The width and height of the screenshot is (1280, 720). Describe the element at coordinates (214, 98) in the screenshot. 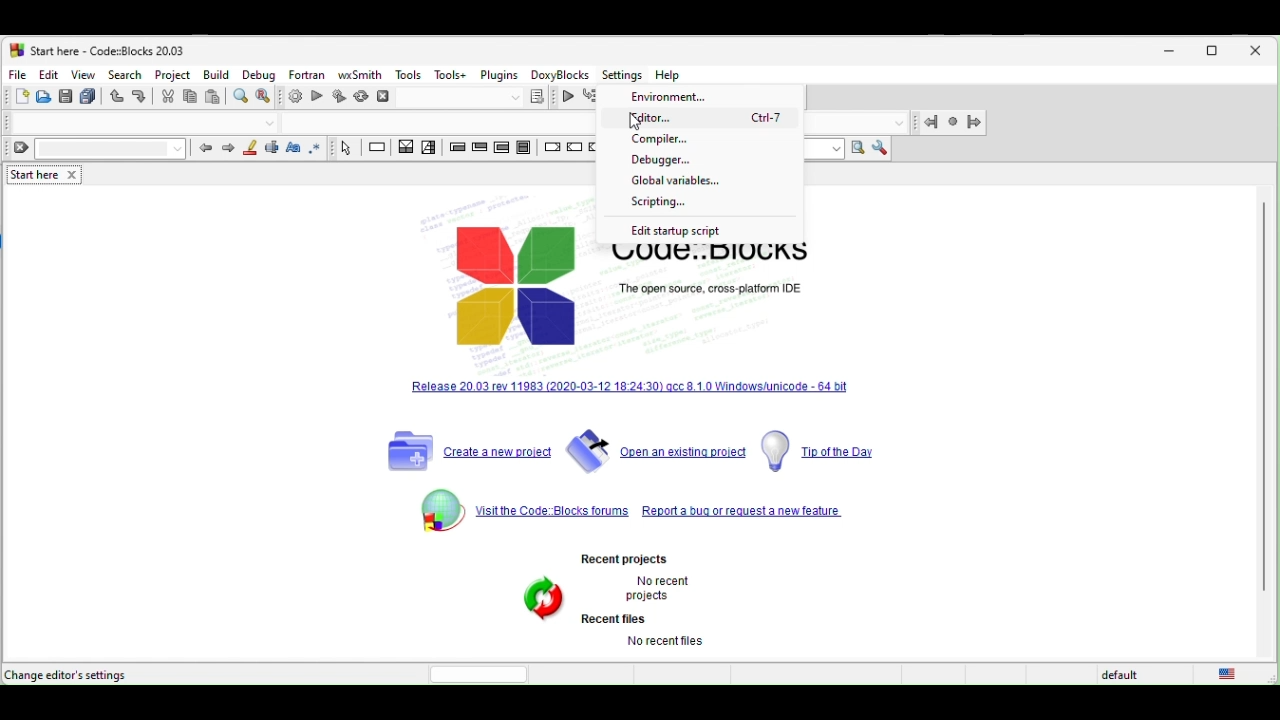

I see `paste` at that location.